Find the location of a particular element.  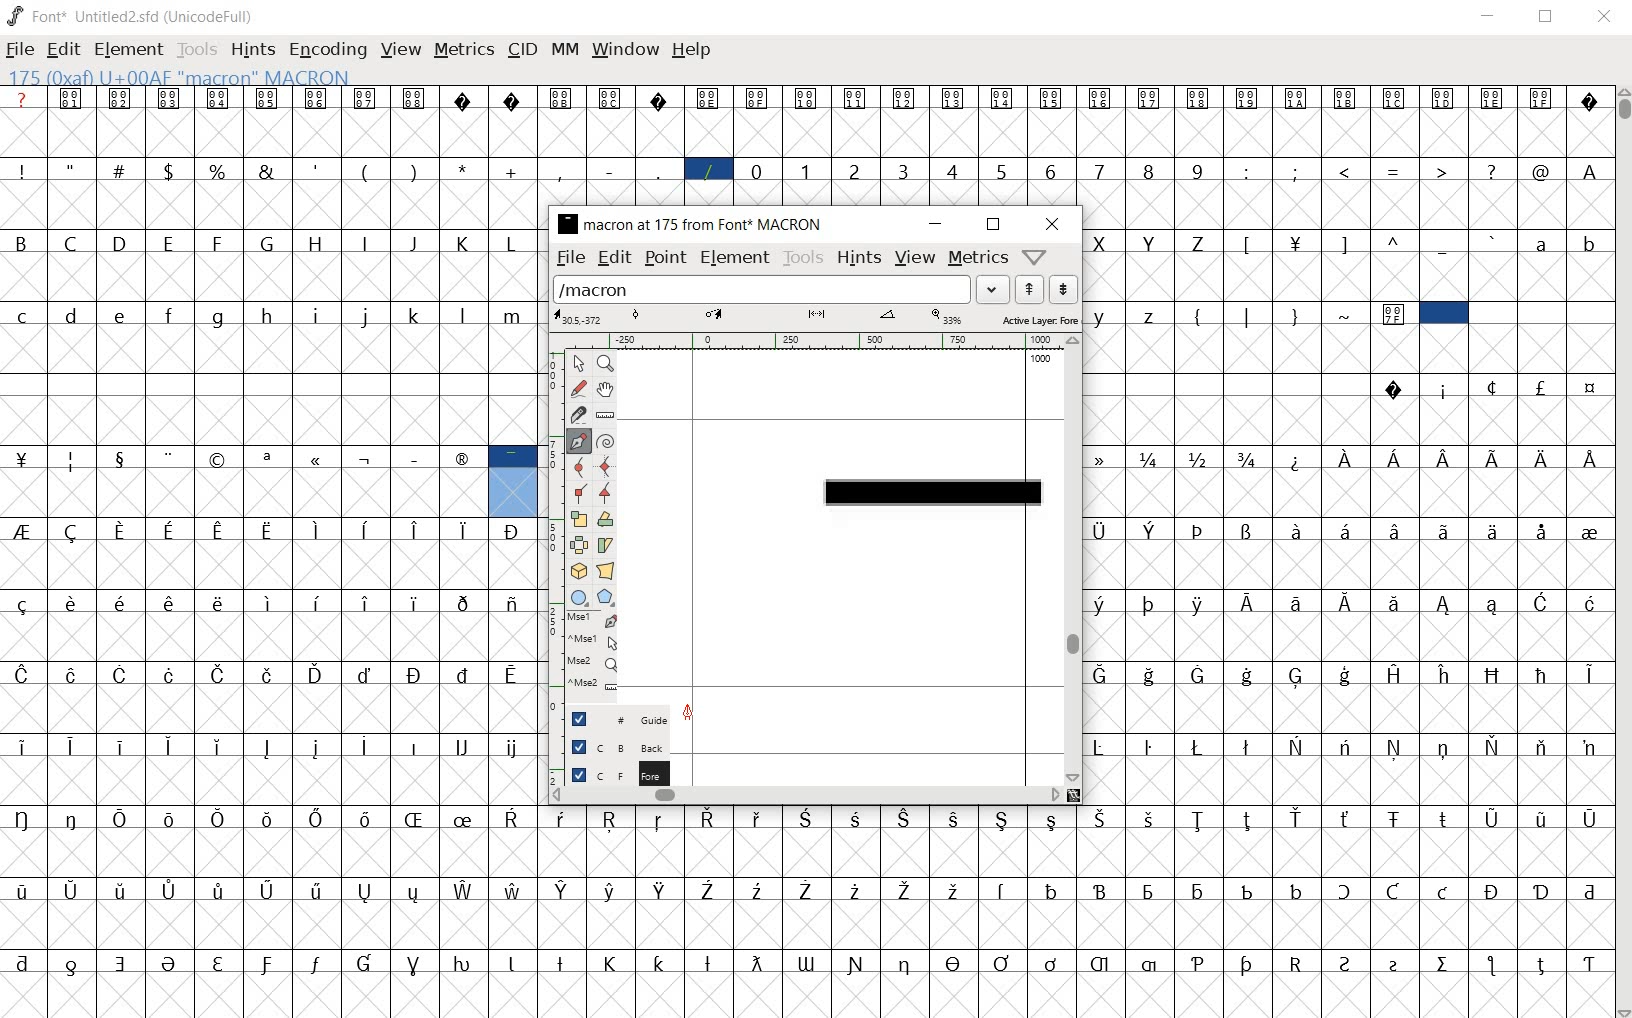

Symbol is located at coordinates (1345, 602).